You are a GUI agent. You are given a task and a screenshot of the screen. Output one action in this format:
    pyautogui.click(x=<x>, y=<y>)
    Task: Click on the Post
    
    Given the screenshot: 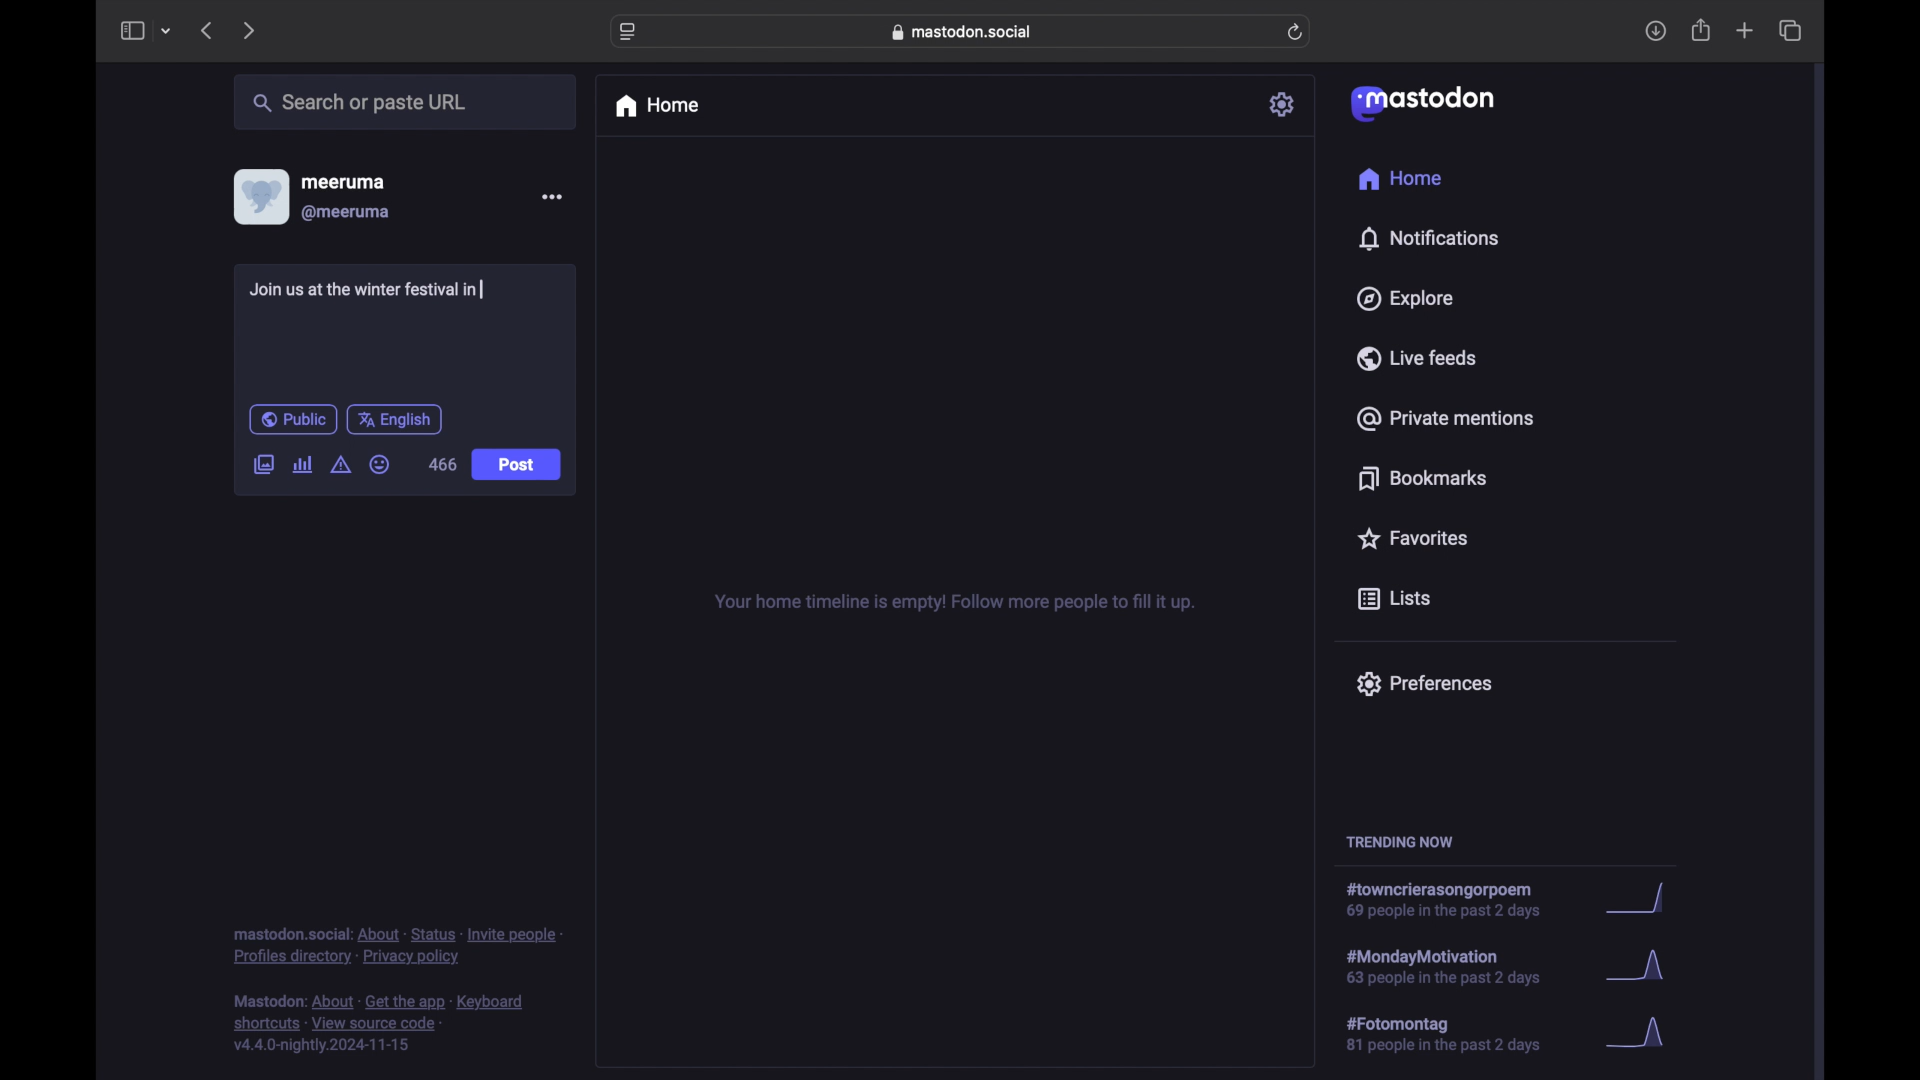 What is the action you would take?
    pyautogui.click(x=518, y=466)
    